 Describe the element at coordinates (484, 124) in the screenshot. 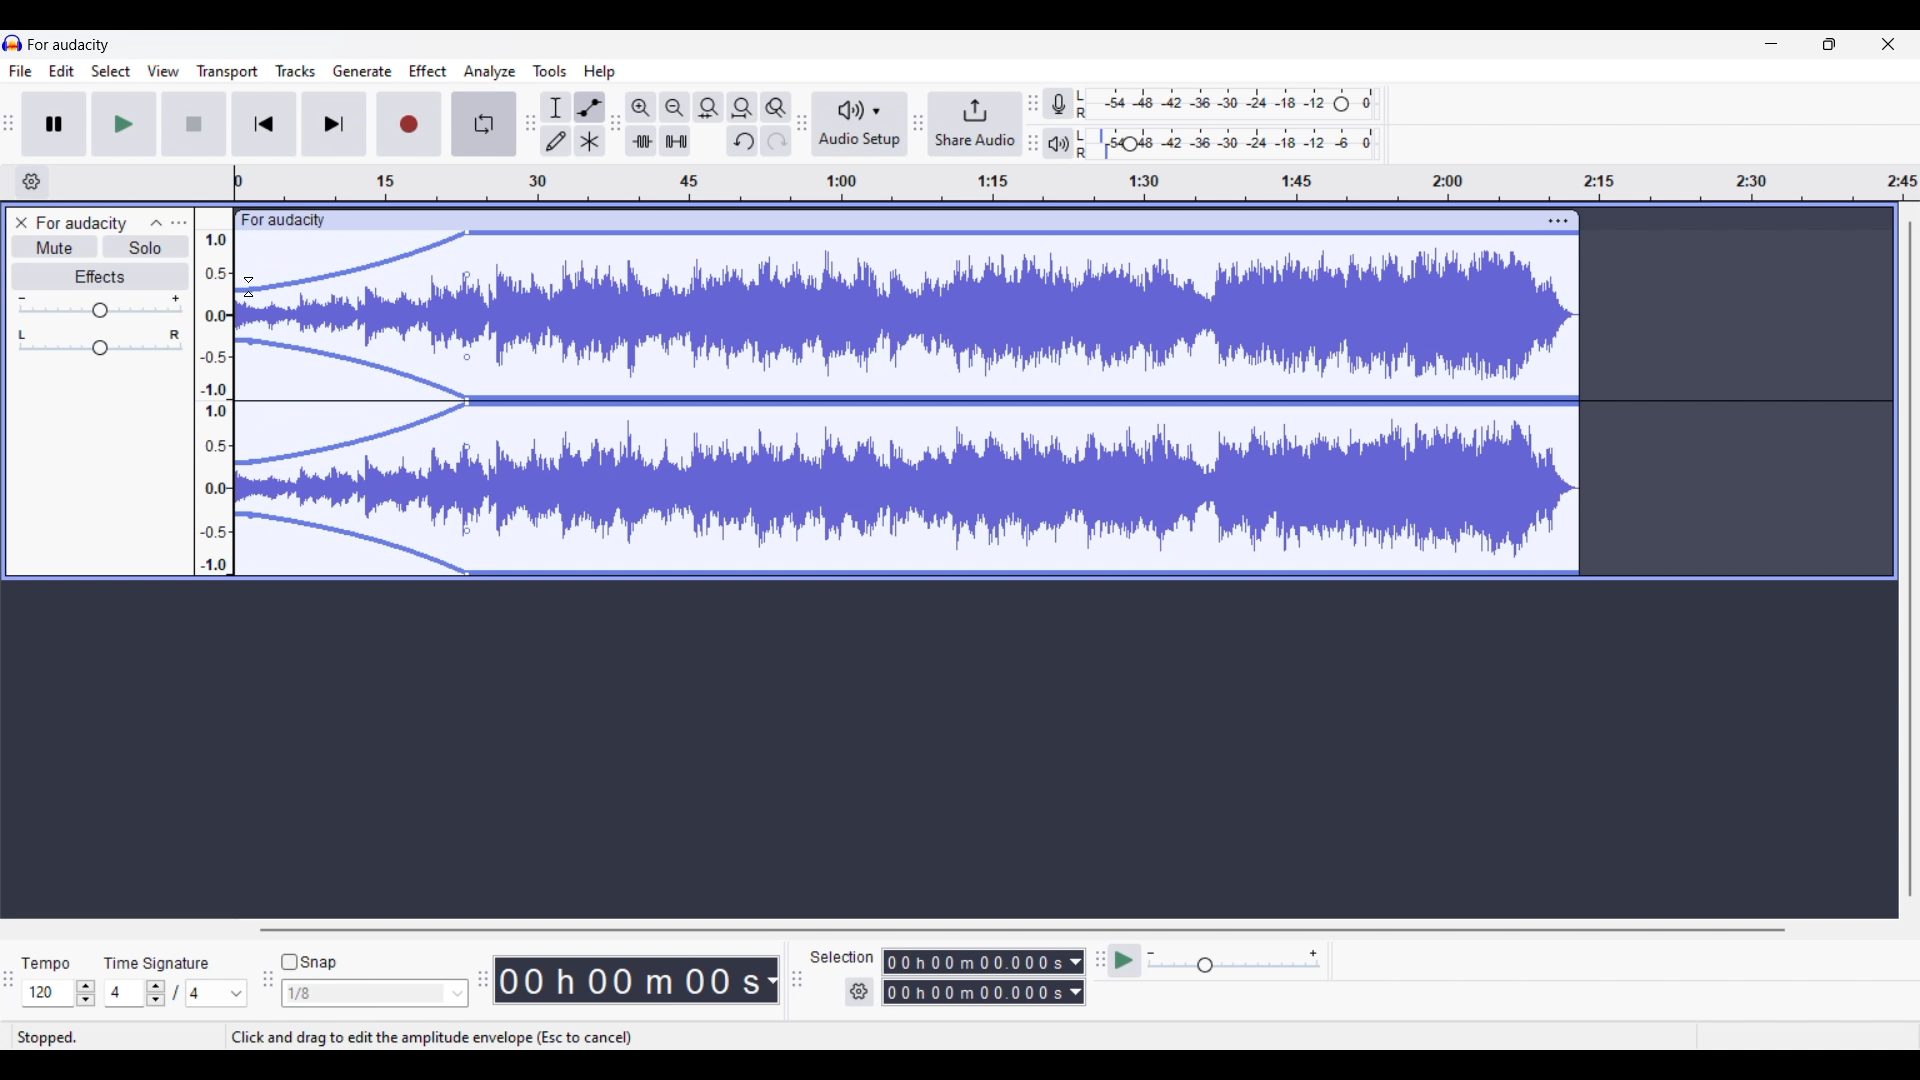

I see `Enable looping` at that location.